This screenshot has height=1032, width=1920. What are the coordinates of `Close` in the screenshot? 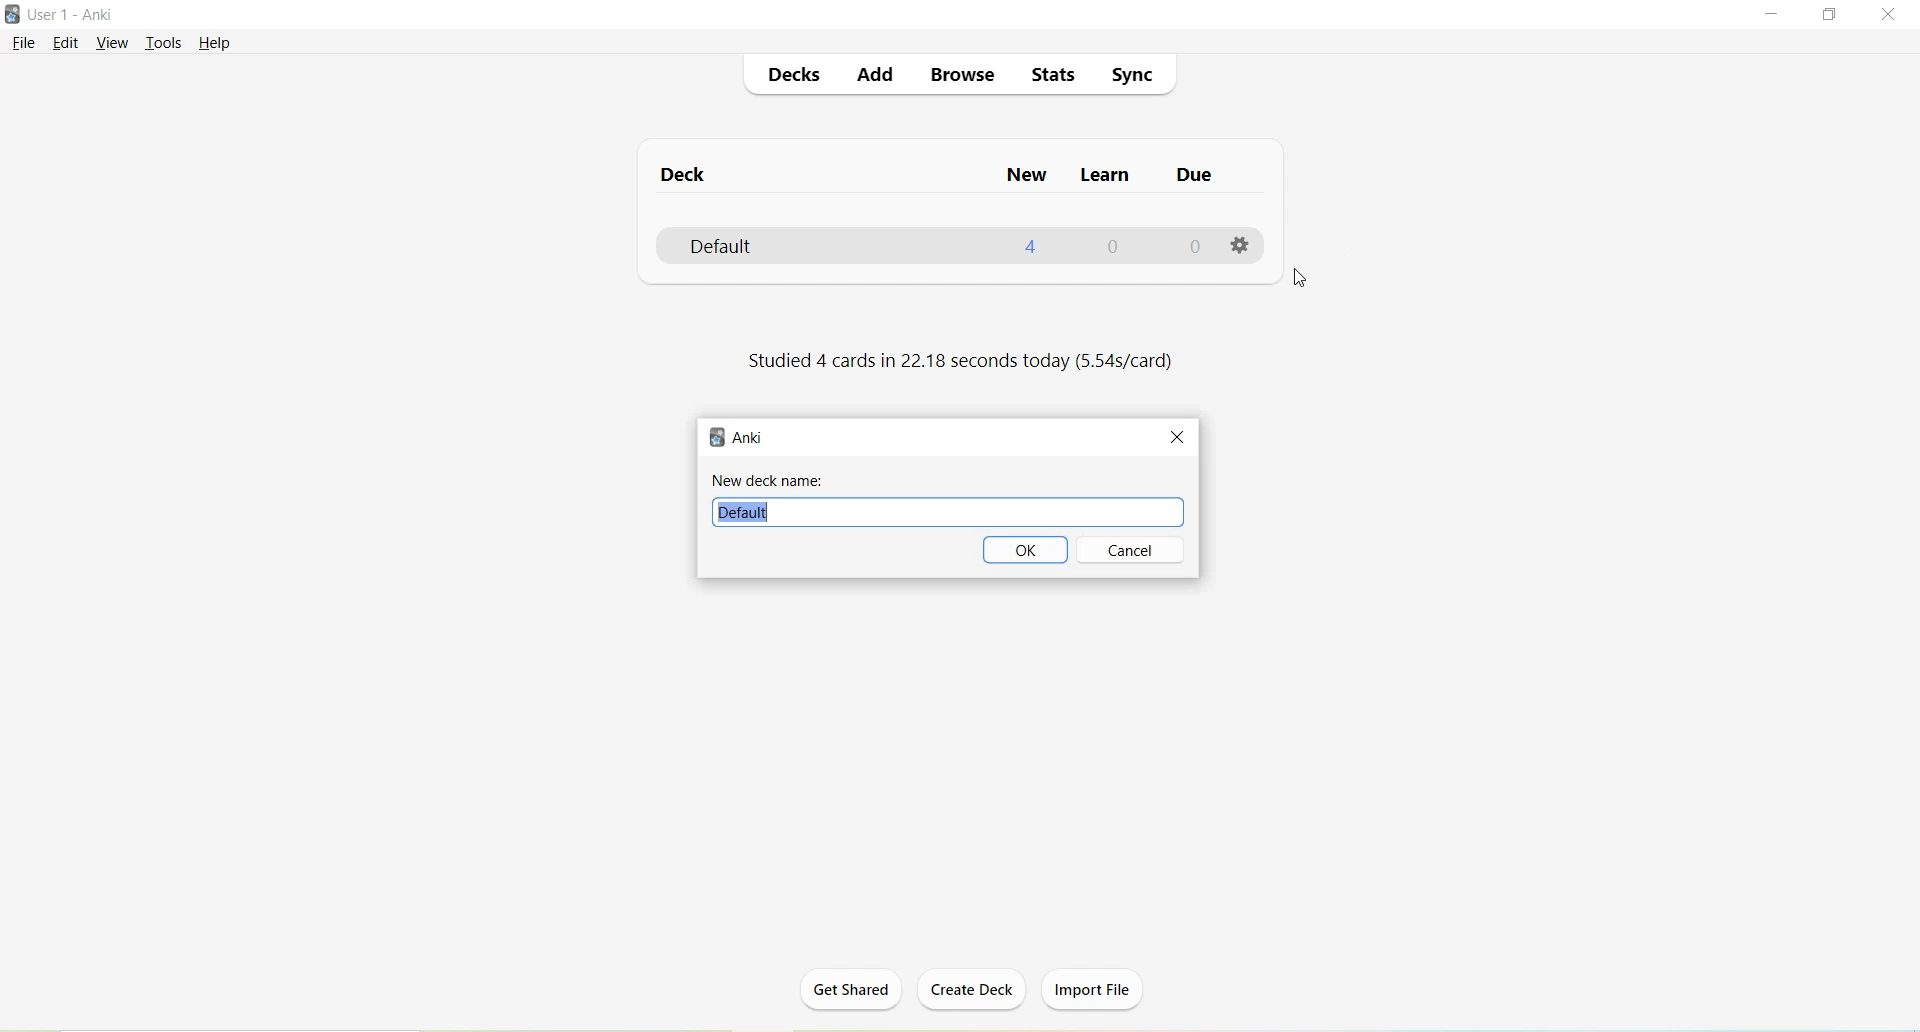 It's located at (1177, 435).